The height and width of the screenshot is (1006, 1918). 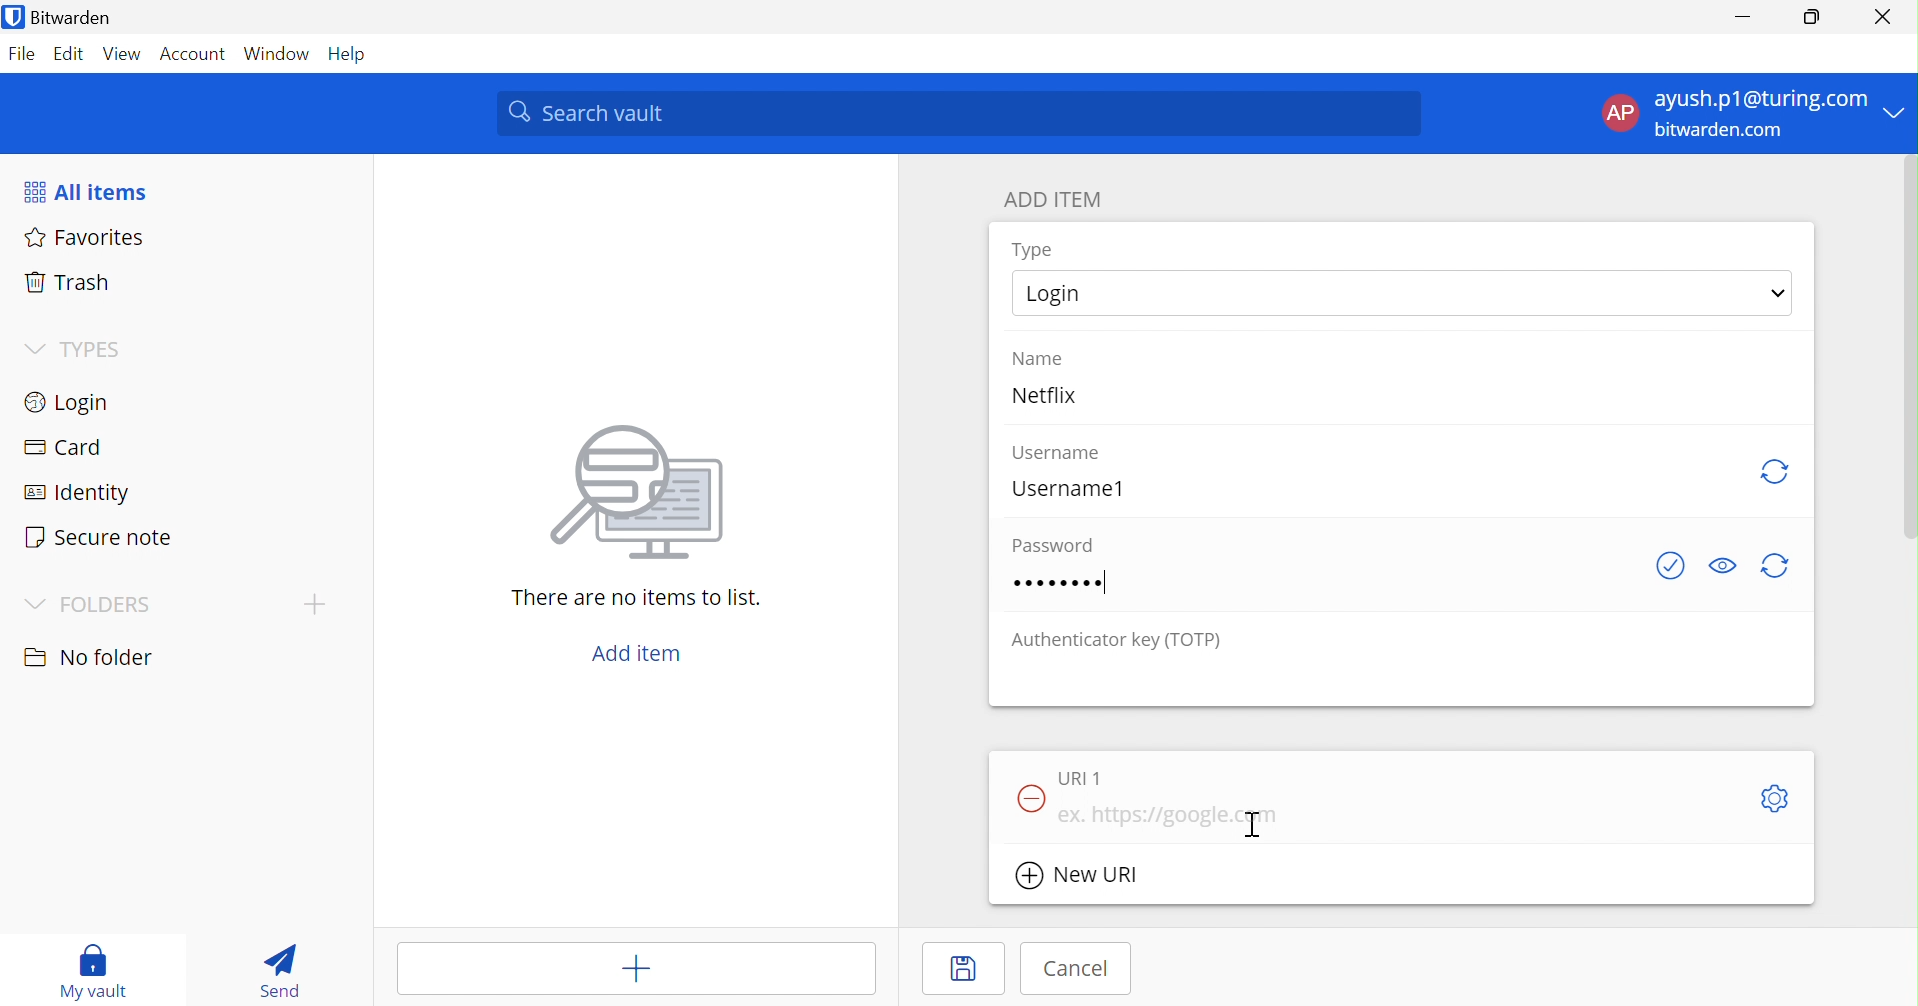 I want to click on Minimize, so click(x=1749, y=18).